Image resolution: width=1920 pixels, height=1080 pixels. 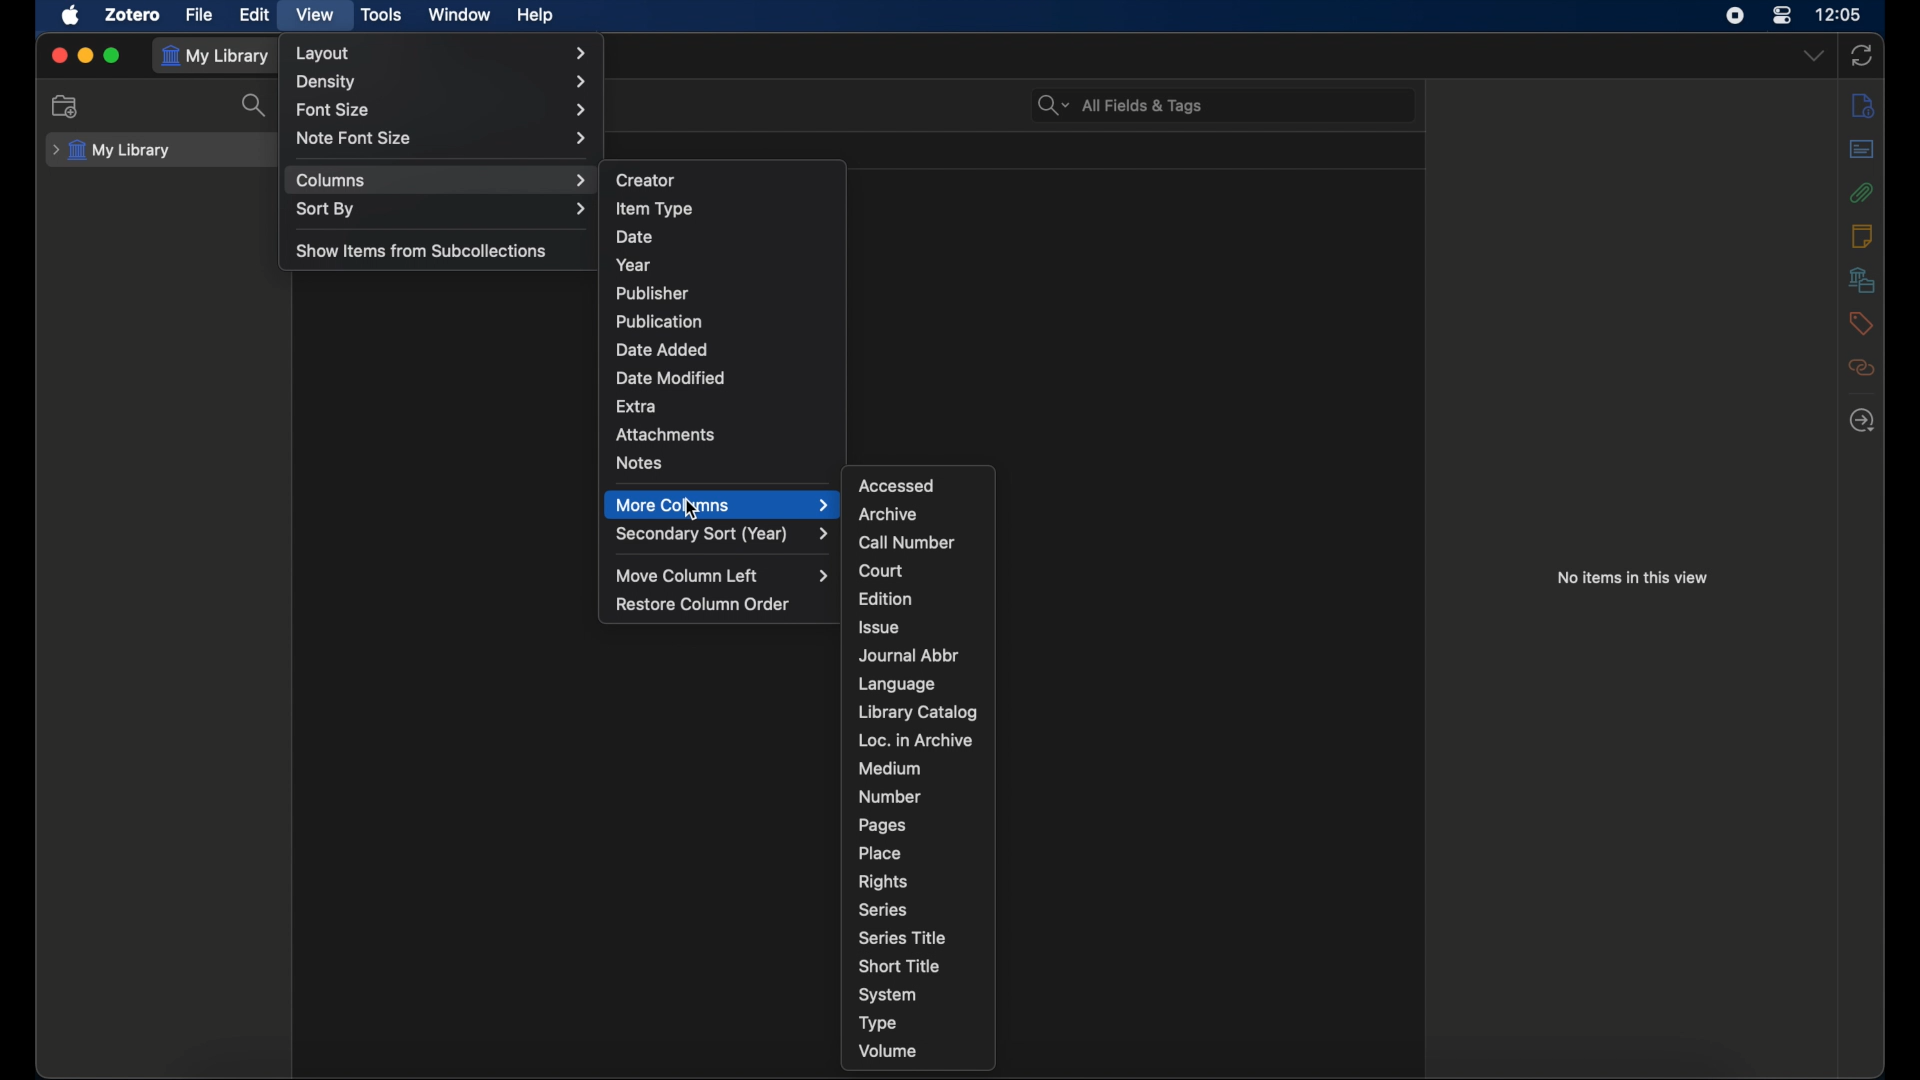 I want to click on library catalog, so click(x=917, y=711).